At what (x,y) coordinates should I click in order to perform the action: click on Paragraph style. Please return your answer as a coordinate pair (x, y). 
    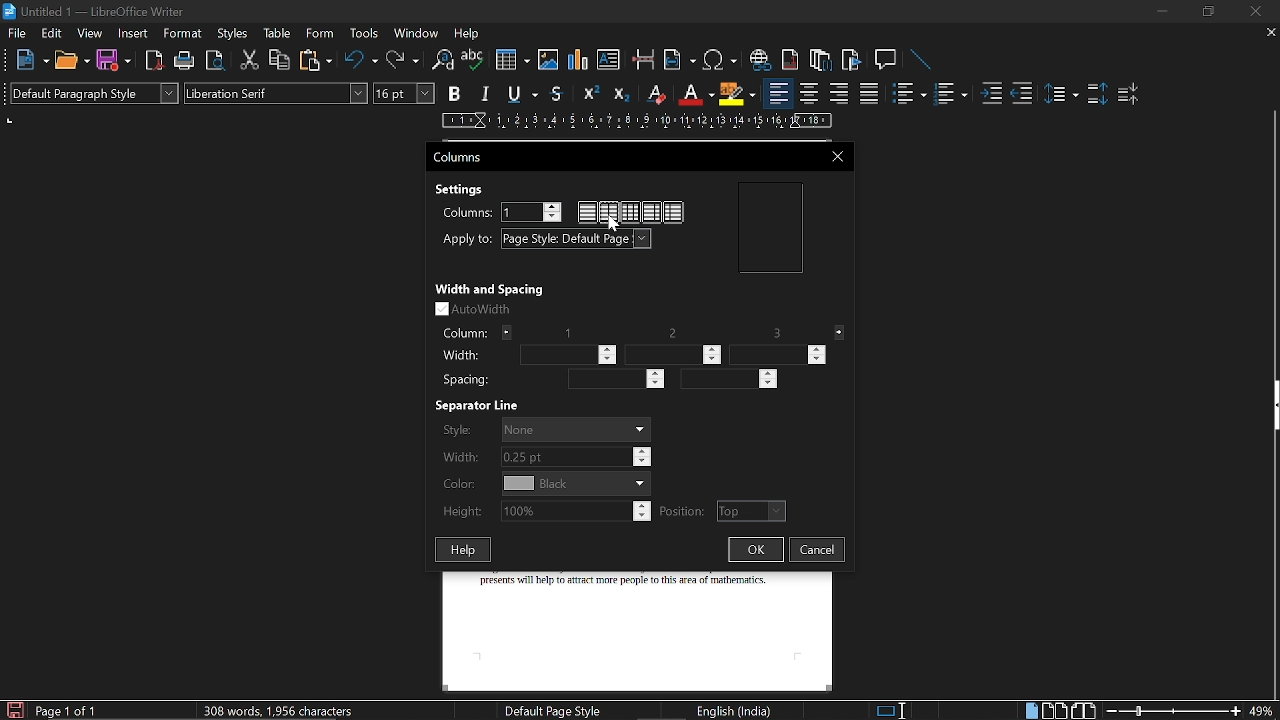
    Looking at the image, I should click on (94, 93).